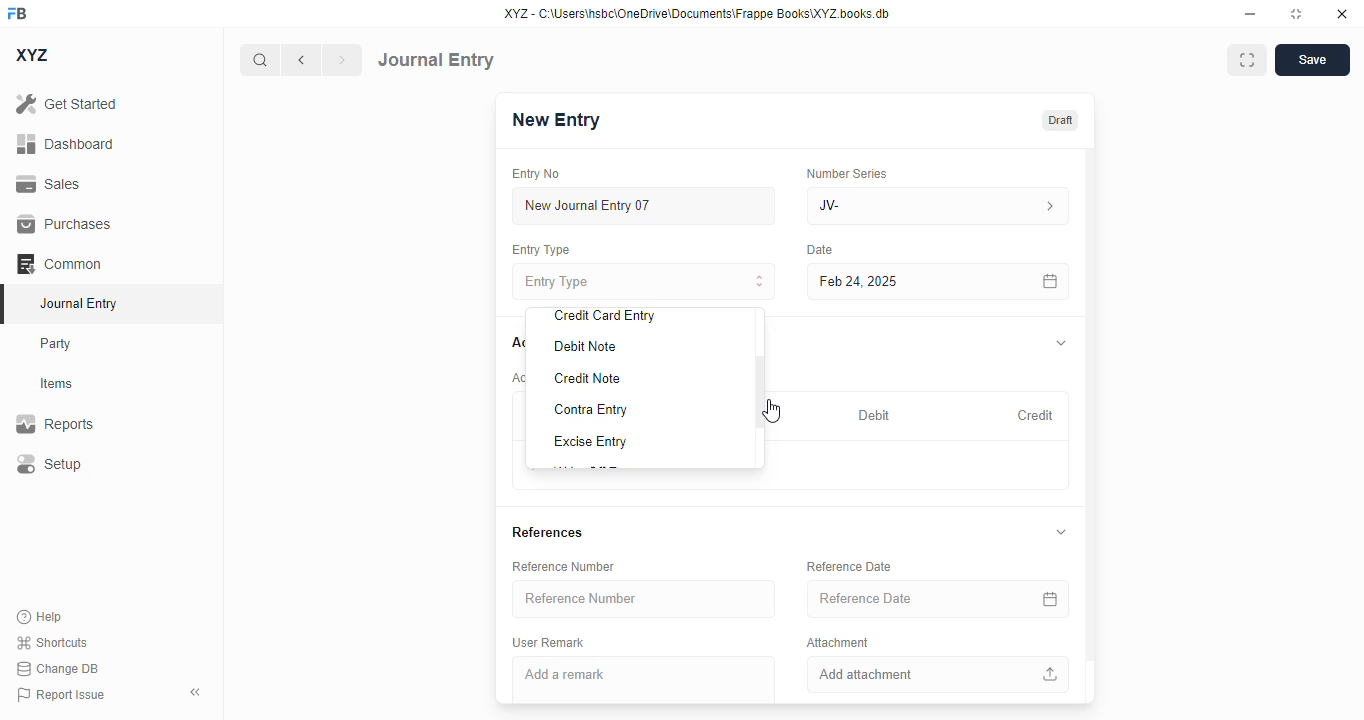 The width and height of the screenshot is (1364, 720). What do you see at coordinates (31, 55) in the screenshot?
I see `XYZ` at bounding box center [31, 55].